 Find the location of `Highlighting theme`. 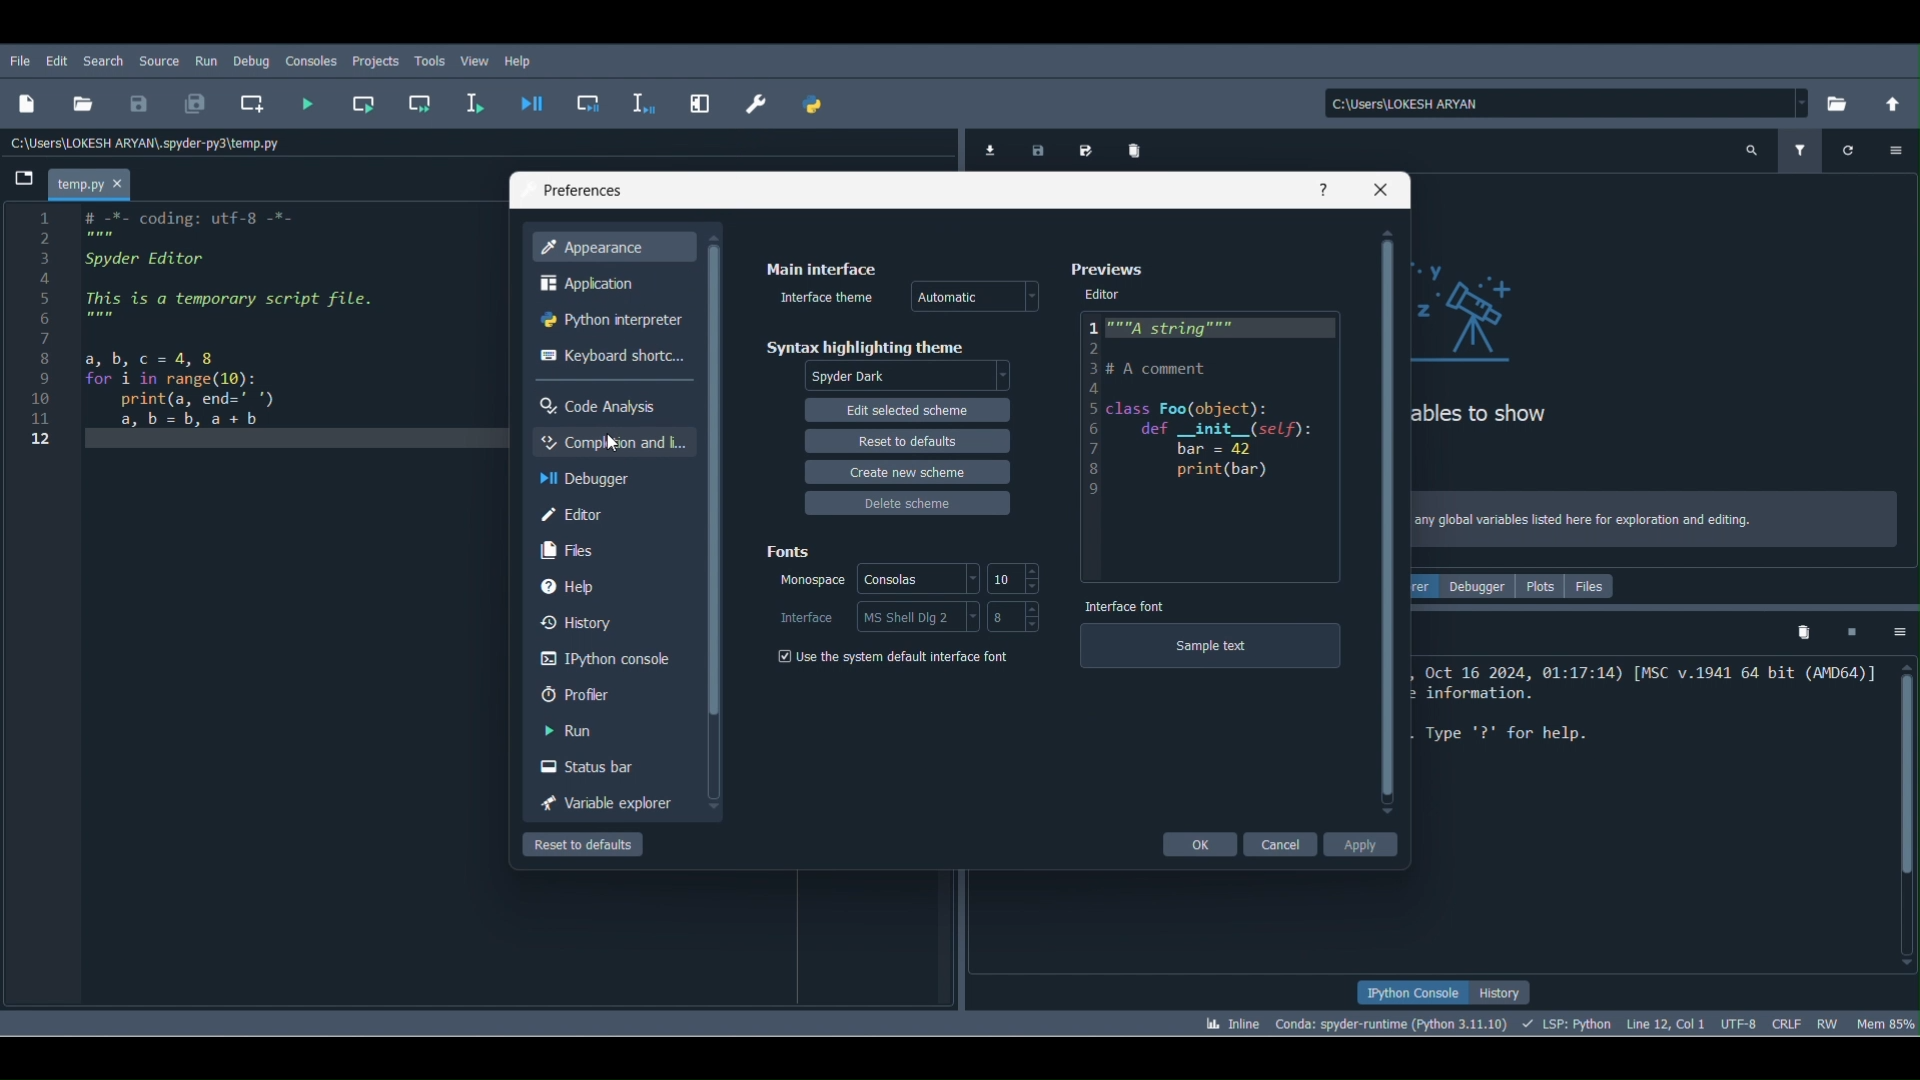

Highlighting theme is located at coordinates (917, 378).